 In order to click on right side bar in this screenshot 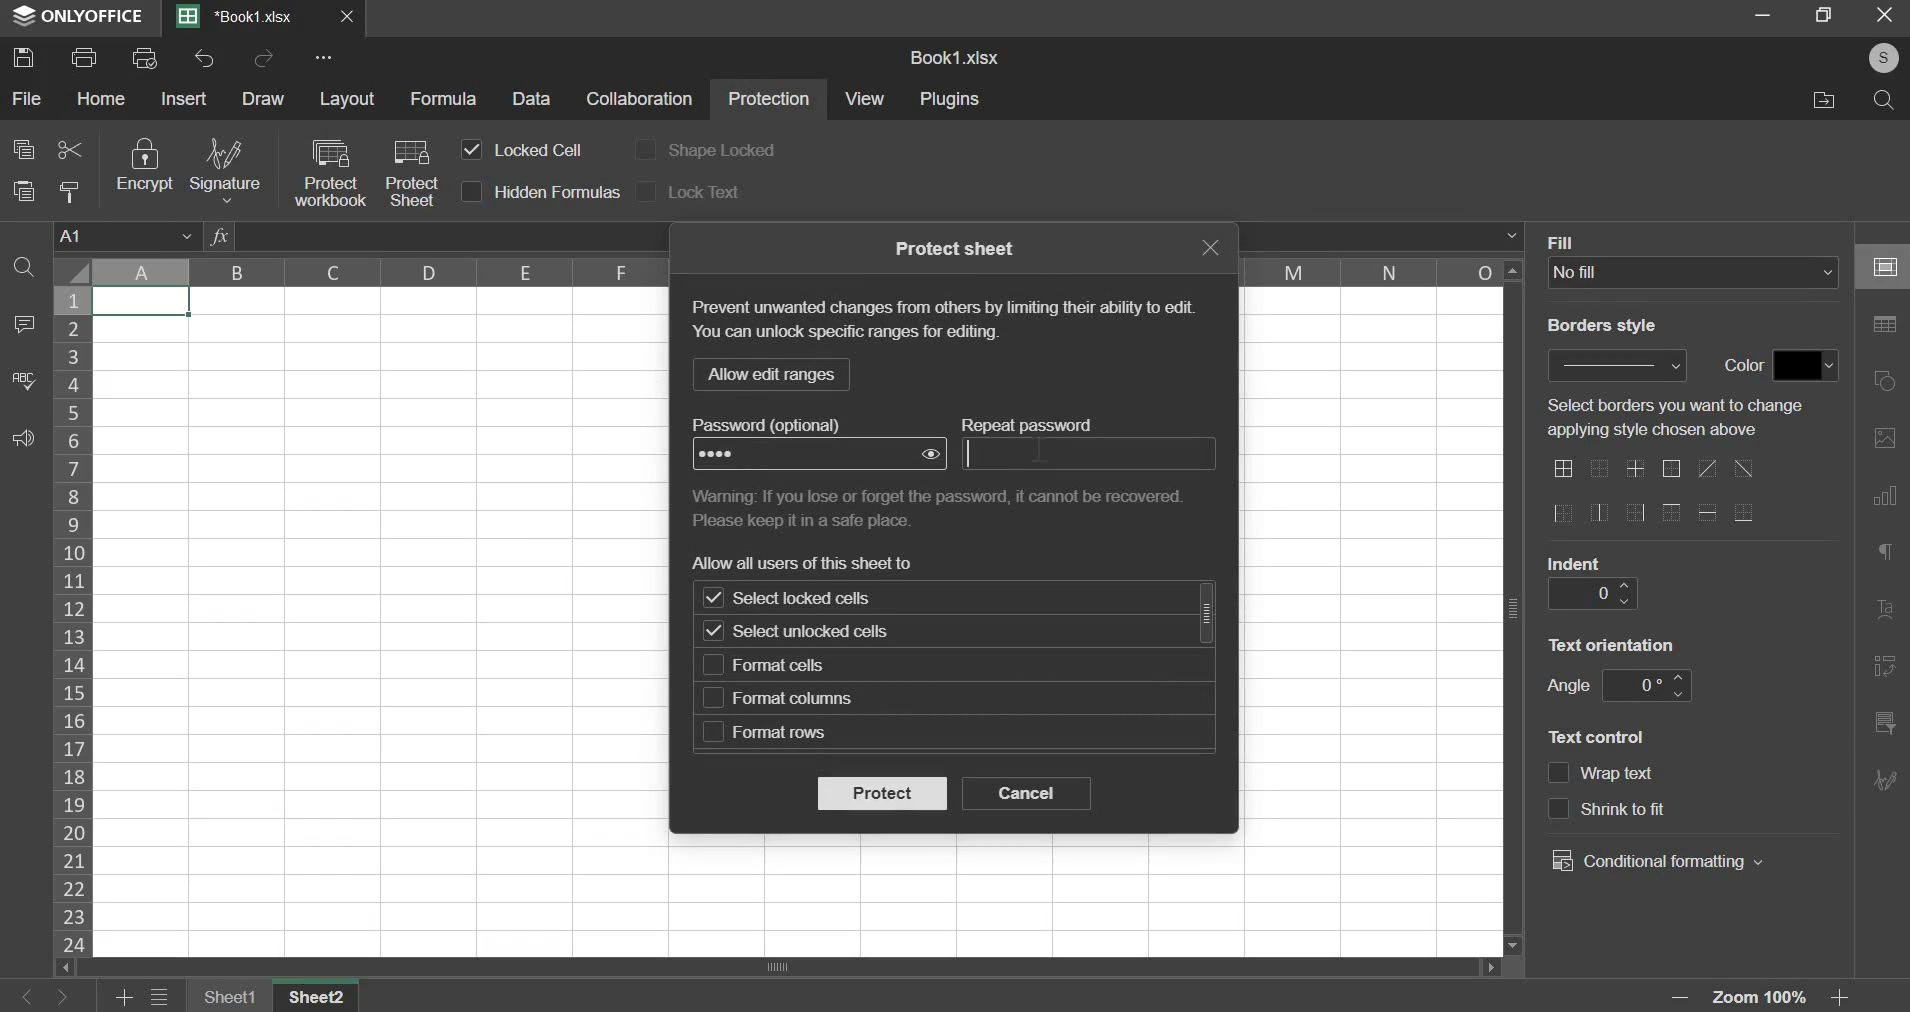, I will do `click(1885, 665)`.